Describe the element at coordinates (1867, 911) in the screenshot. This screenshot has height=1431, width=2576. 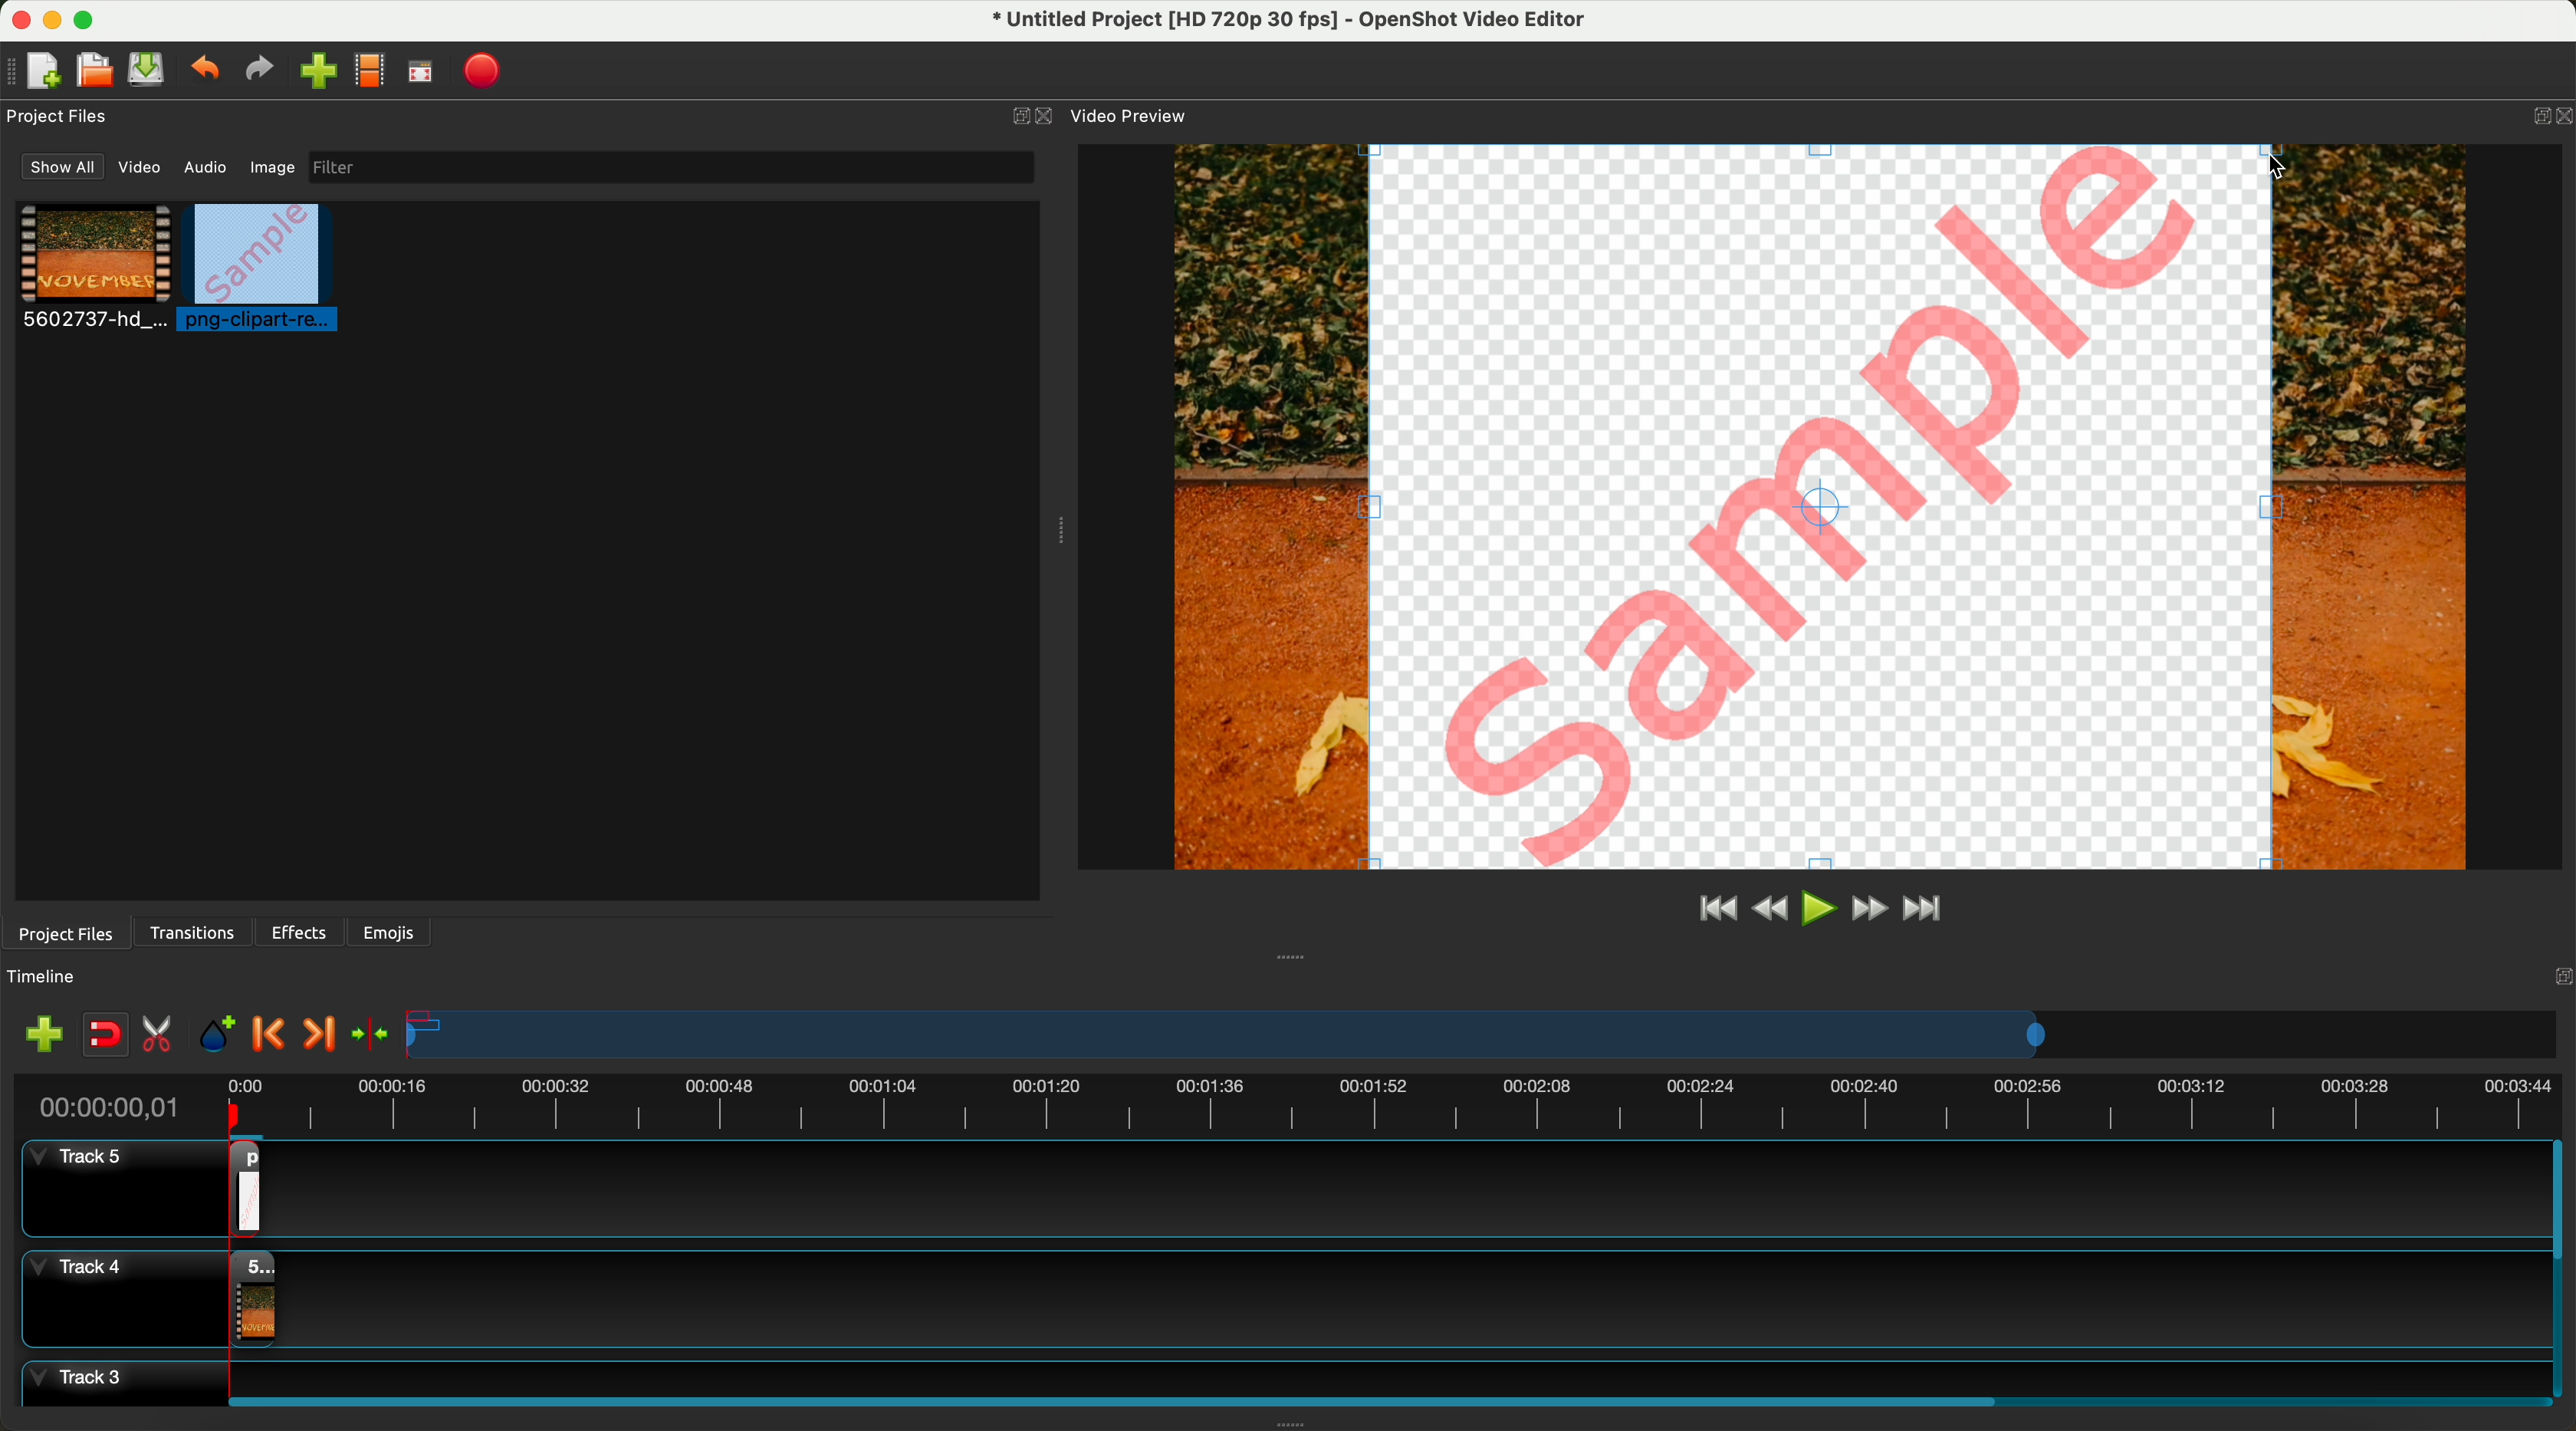
I see `fast foward` at that location.